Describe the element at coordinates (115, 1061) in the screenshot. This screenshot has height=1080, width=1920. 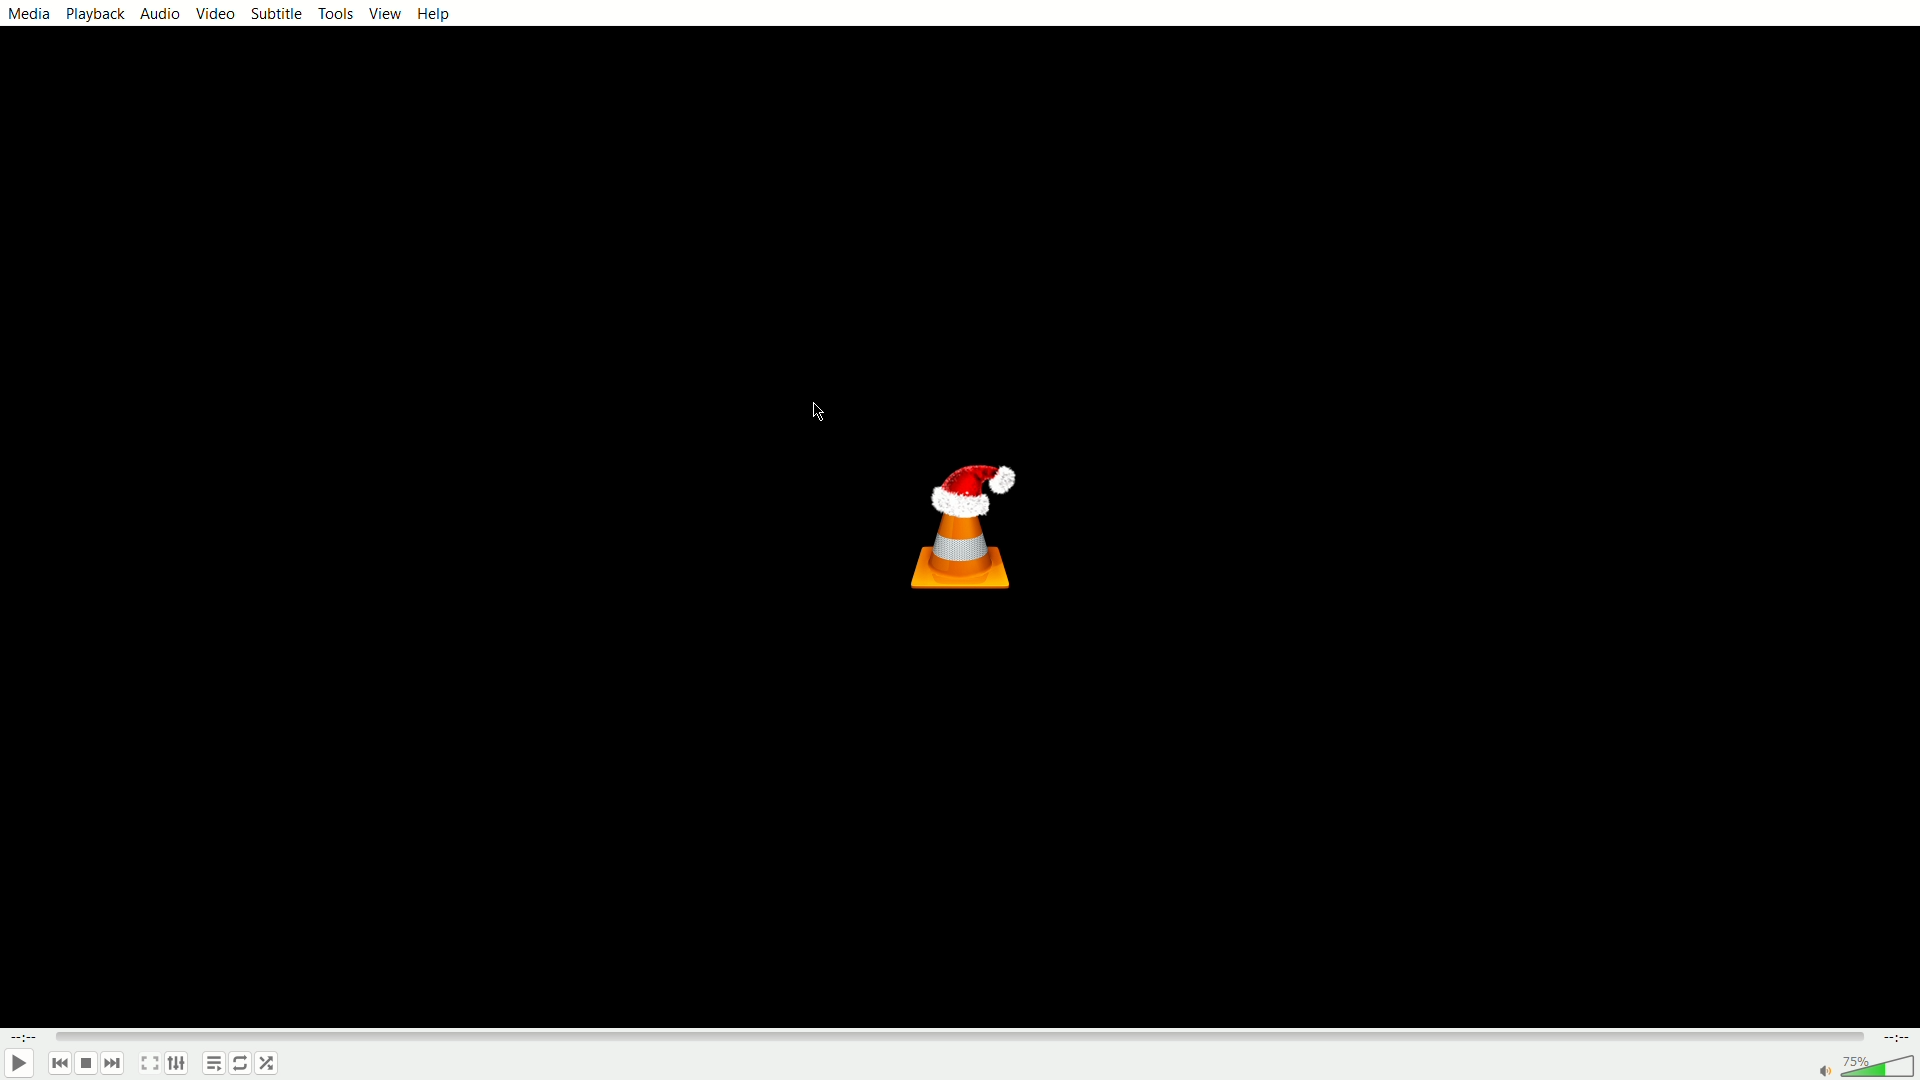
I see `next` at that location.